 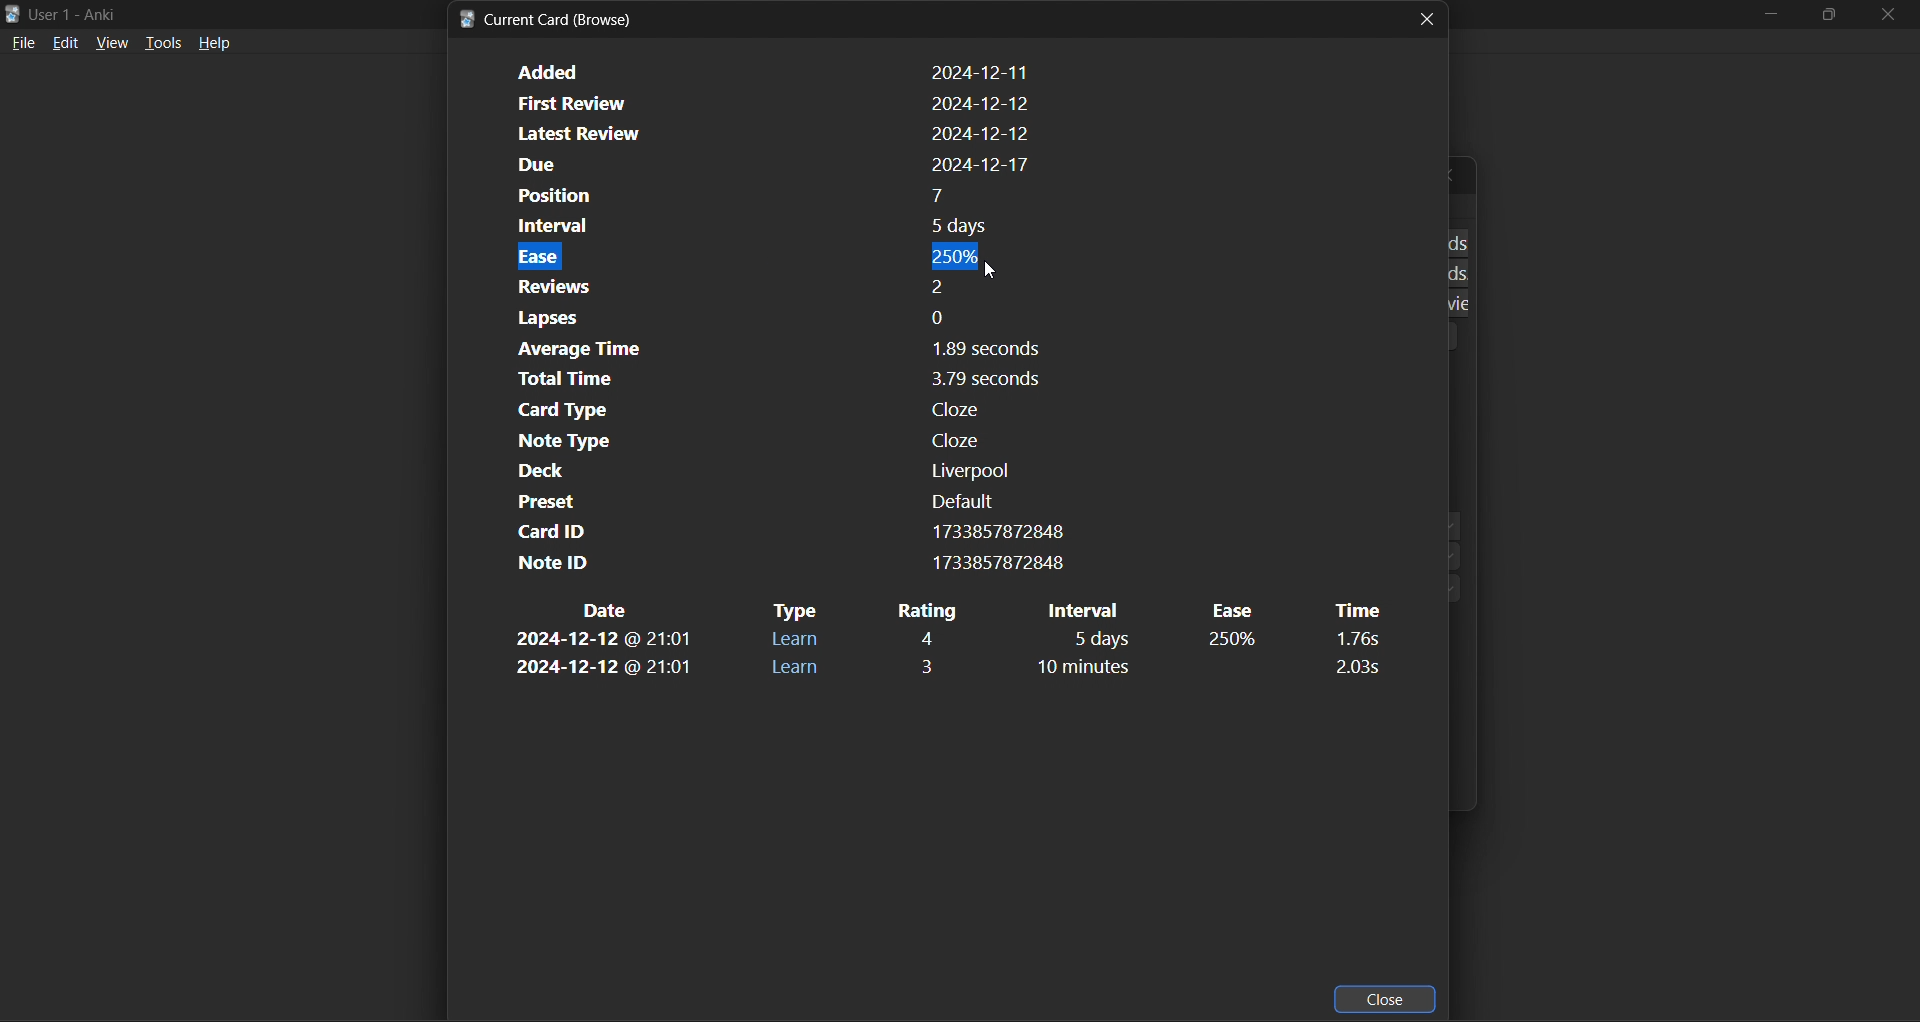 What do you see at coordinates (795, 611) in the screenshot?
I see `type` at bounding box center [795, 611].